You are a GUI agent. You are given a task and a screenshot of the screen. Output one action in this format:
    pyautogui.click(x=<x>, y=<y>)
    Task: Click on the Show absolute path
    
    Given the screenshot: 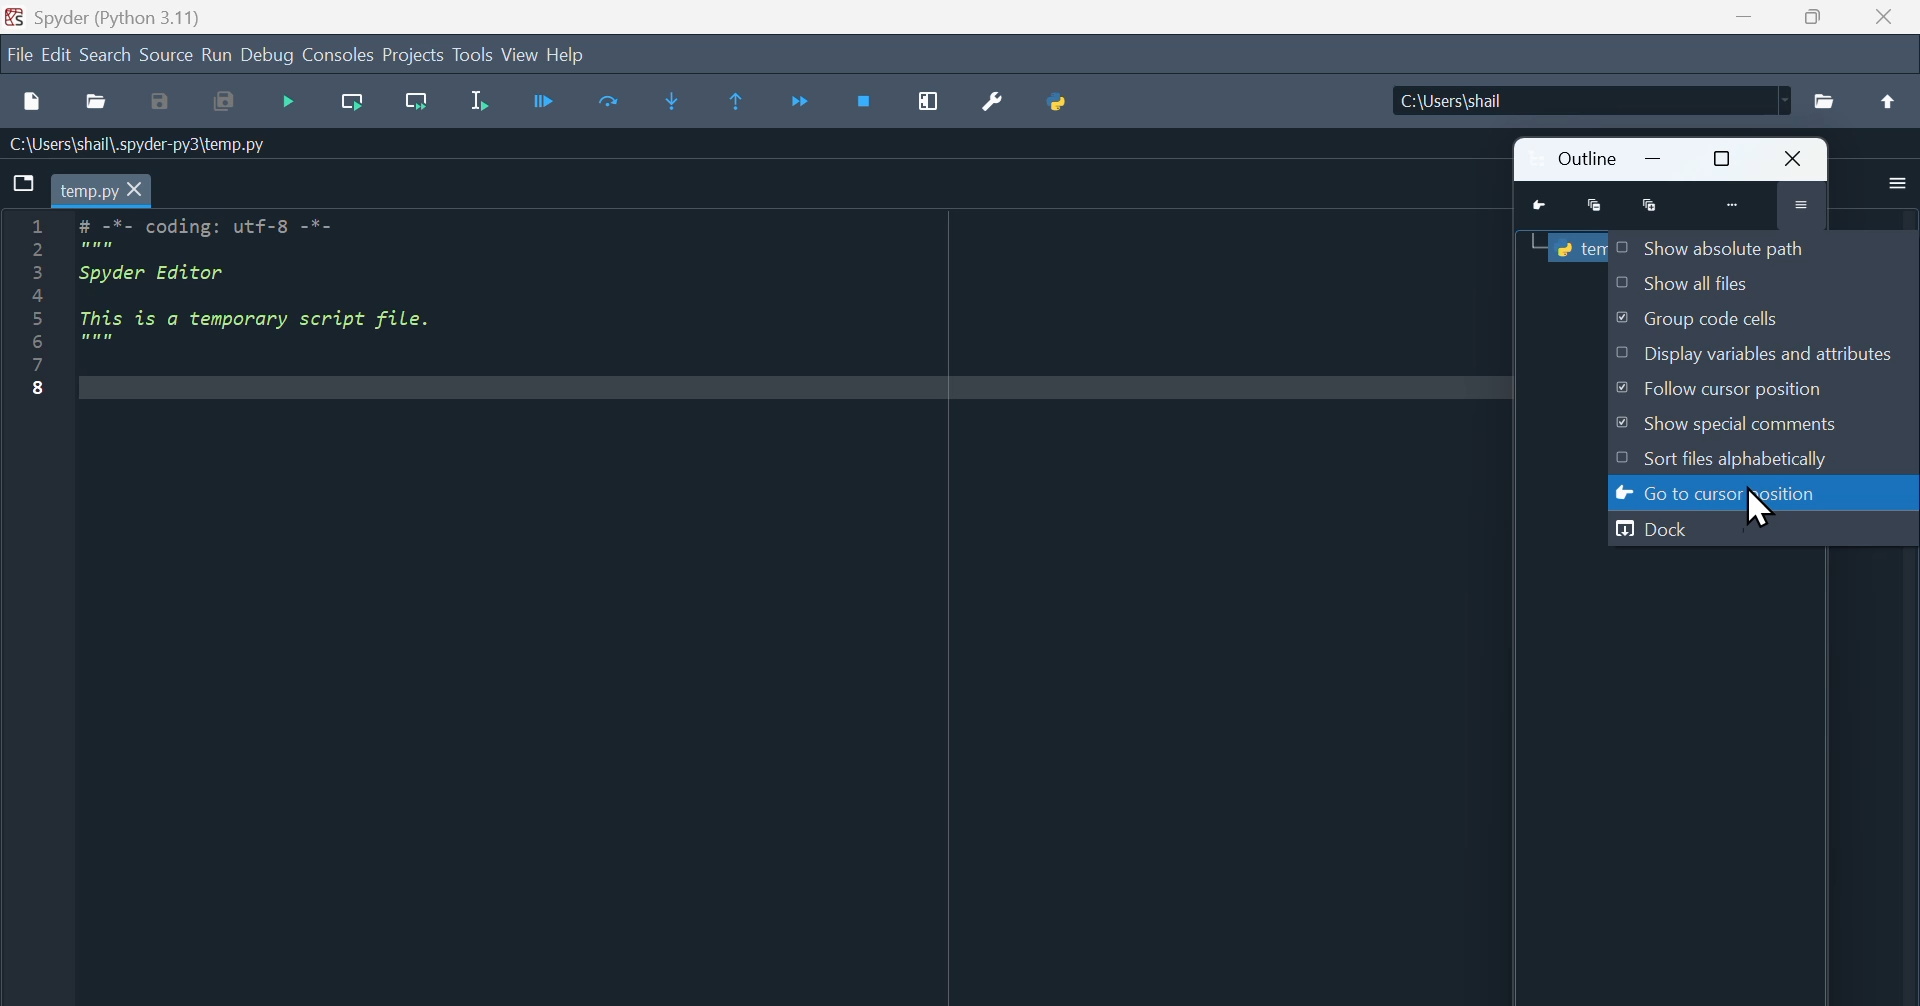 What is the action you would take?
    pyautogui.click(x=1720, y=247)
    